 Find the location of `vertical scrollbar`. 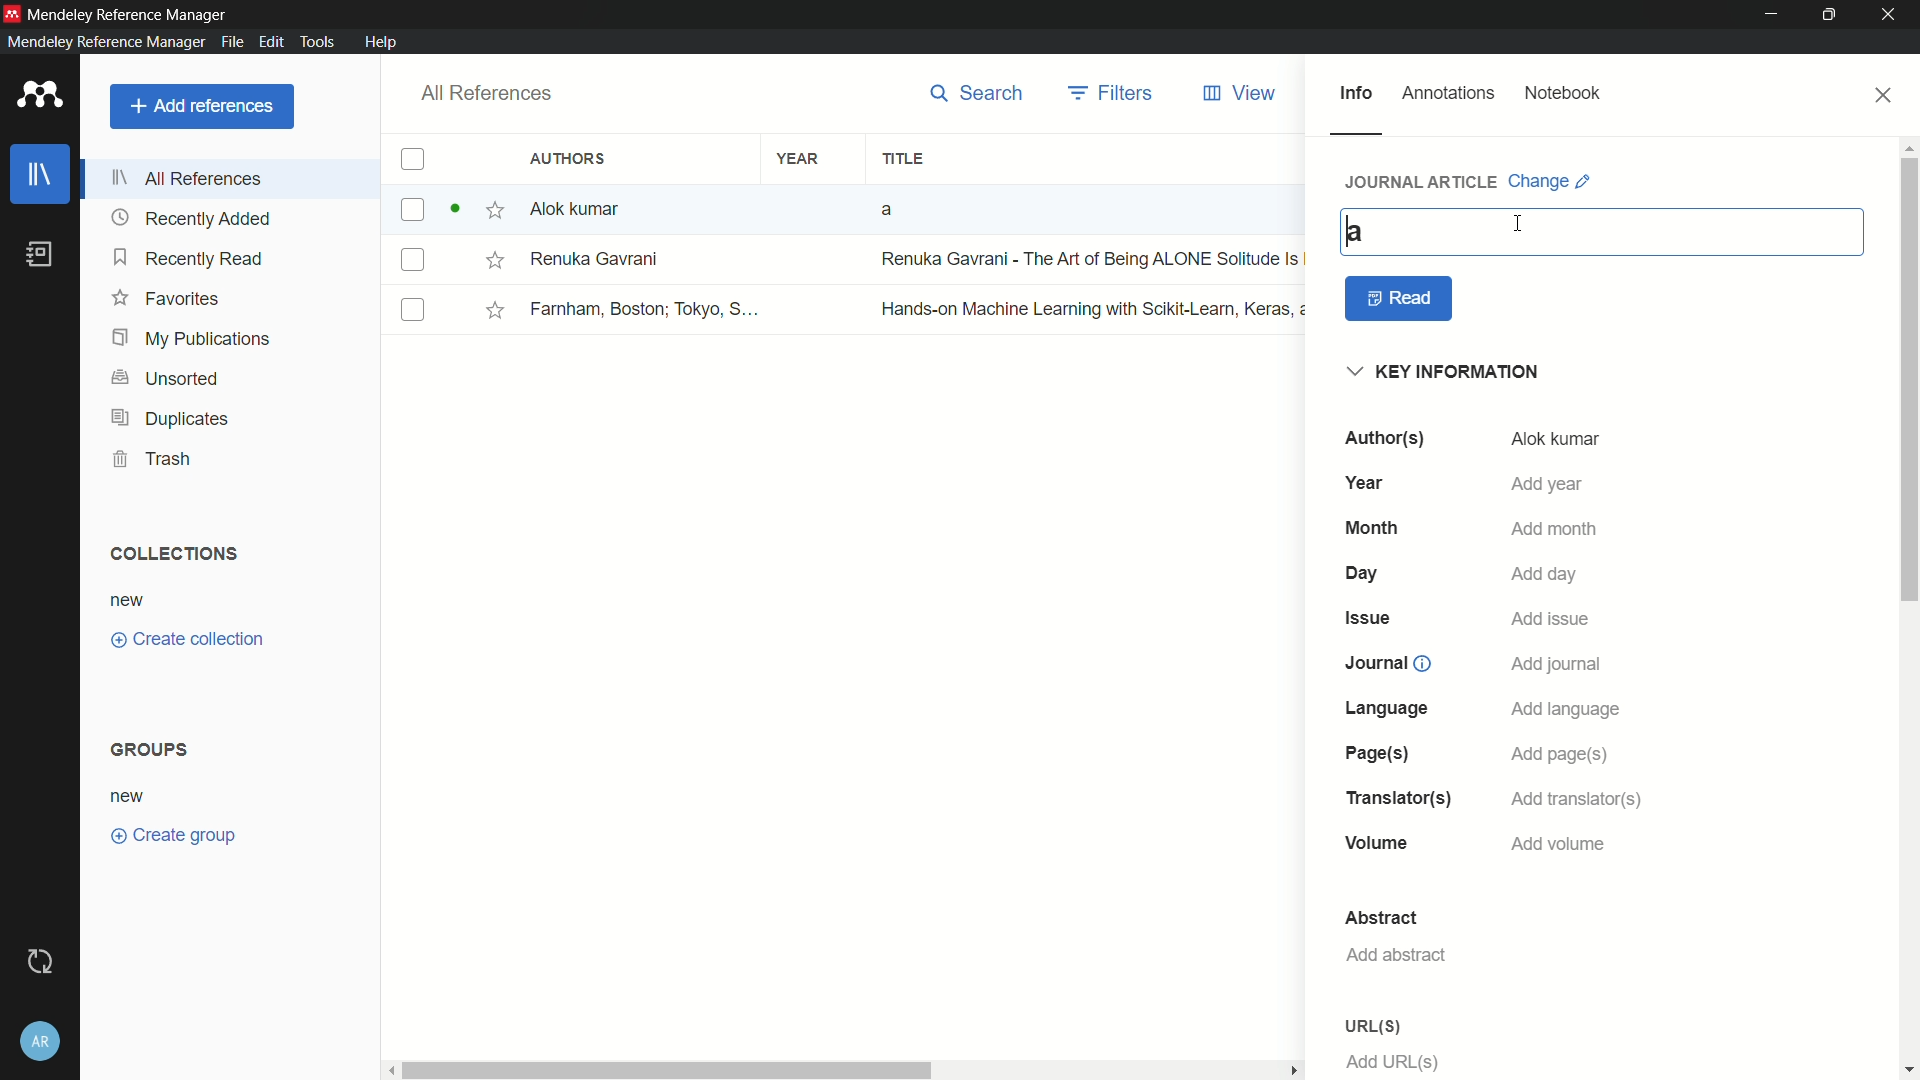

vertical scrollbar is located at coordinates (1908, 607).